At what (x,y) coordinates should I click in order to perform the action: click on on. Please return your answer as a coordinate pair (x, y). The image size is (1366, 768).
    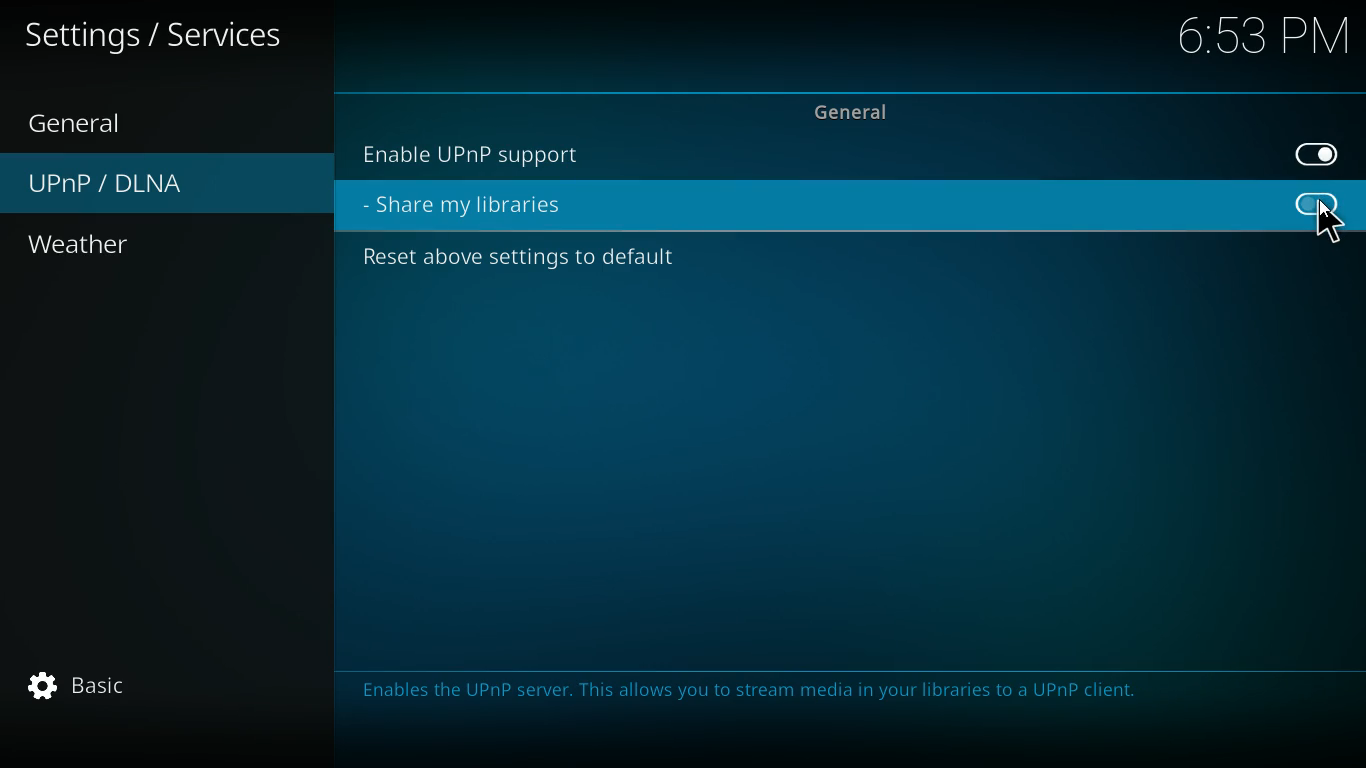
    Looking at the image, I should click on (1309, 155).